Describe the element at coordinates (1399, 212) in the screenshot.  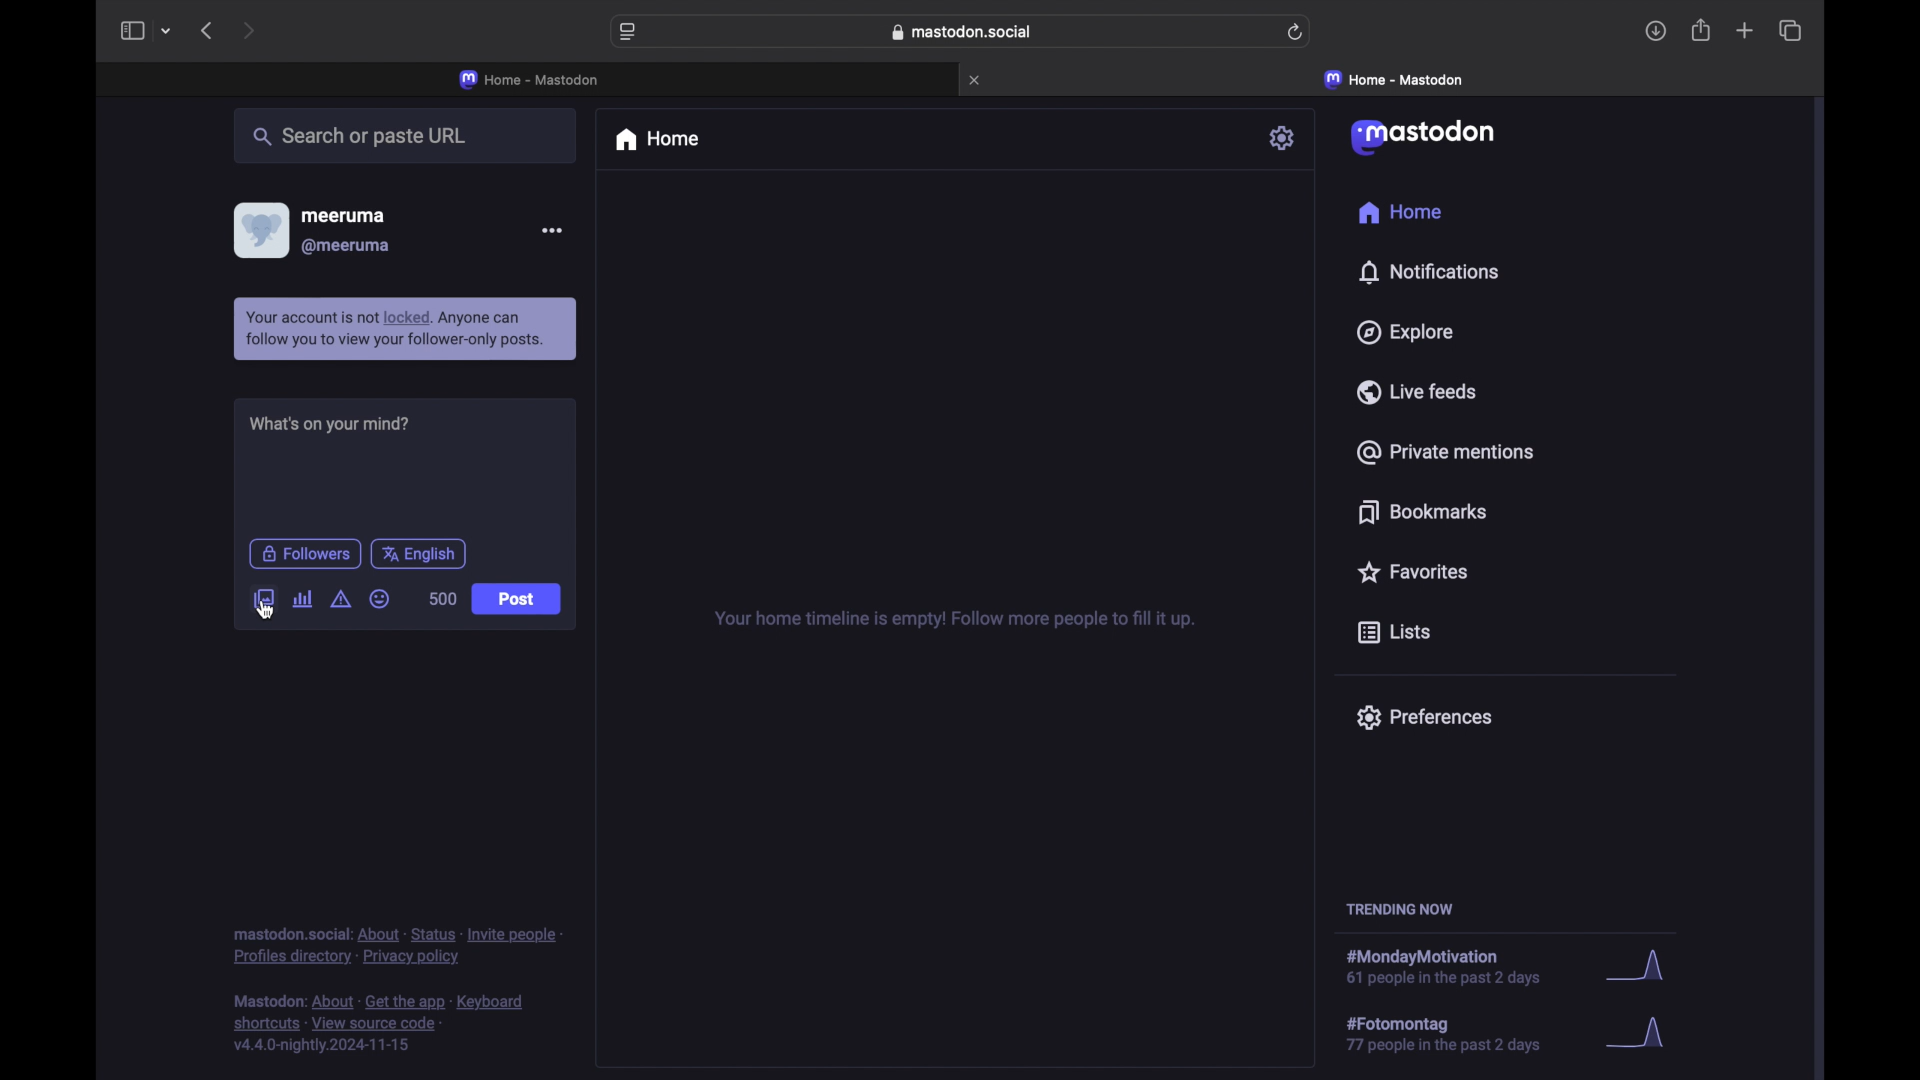
I see `home` at that location.